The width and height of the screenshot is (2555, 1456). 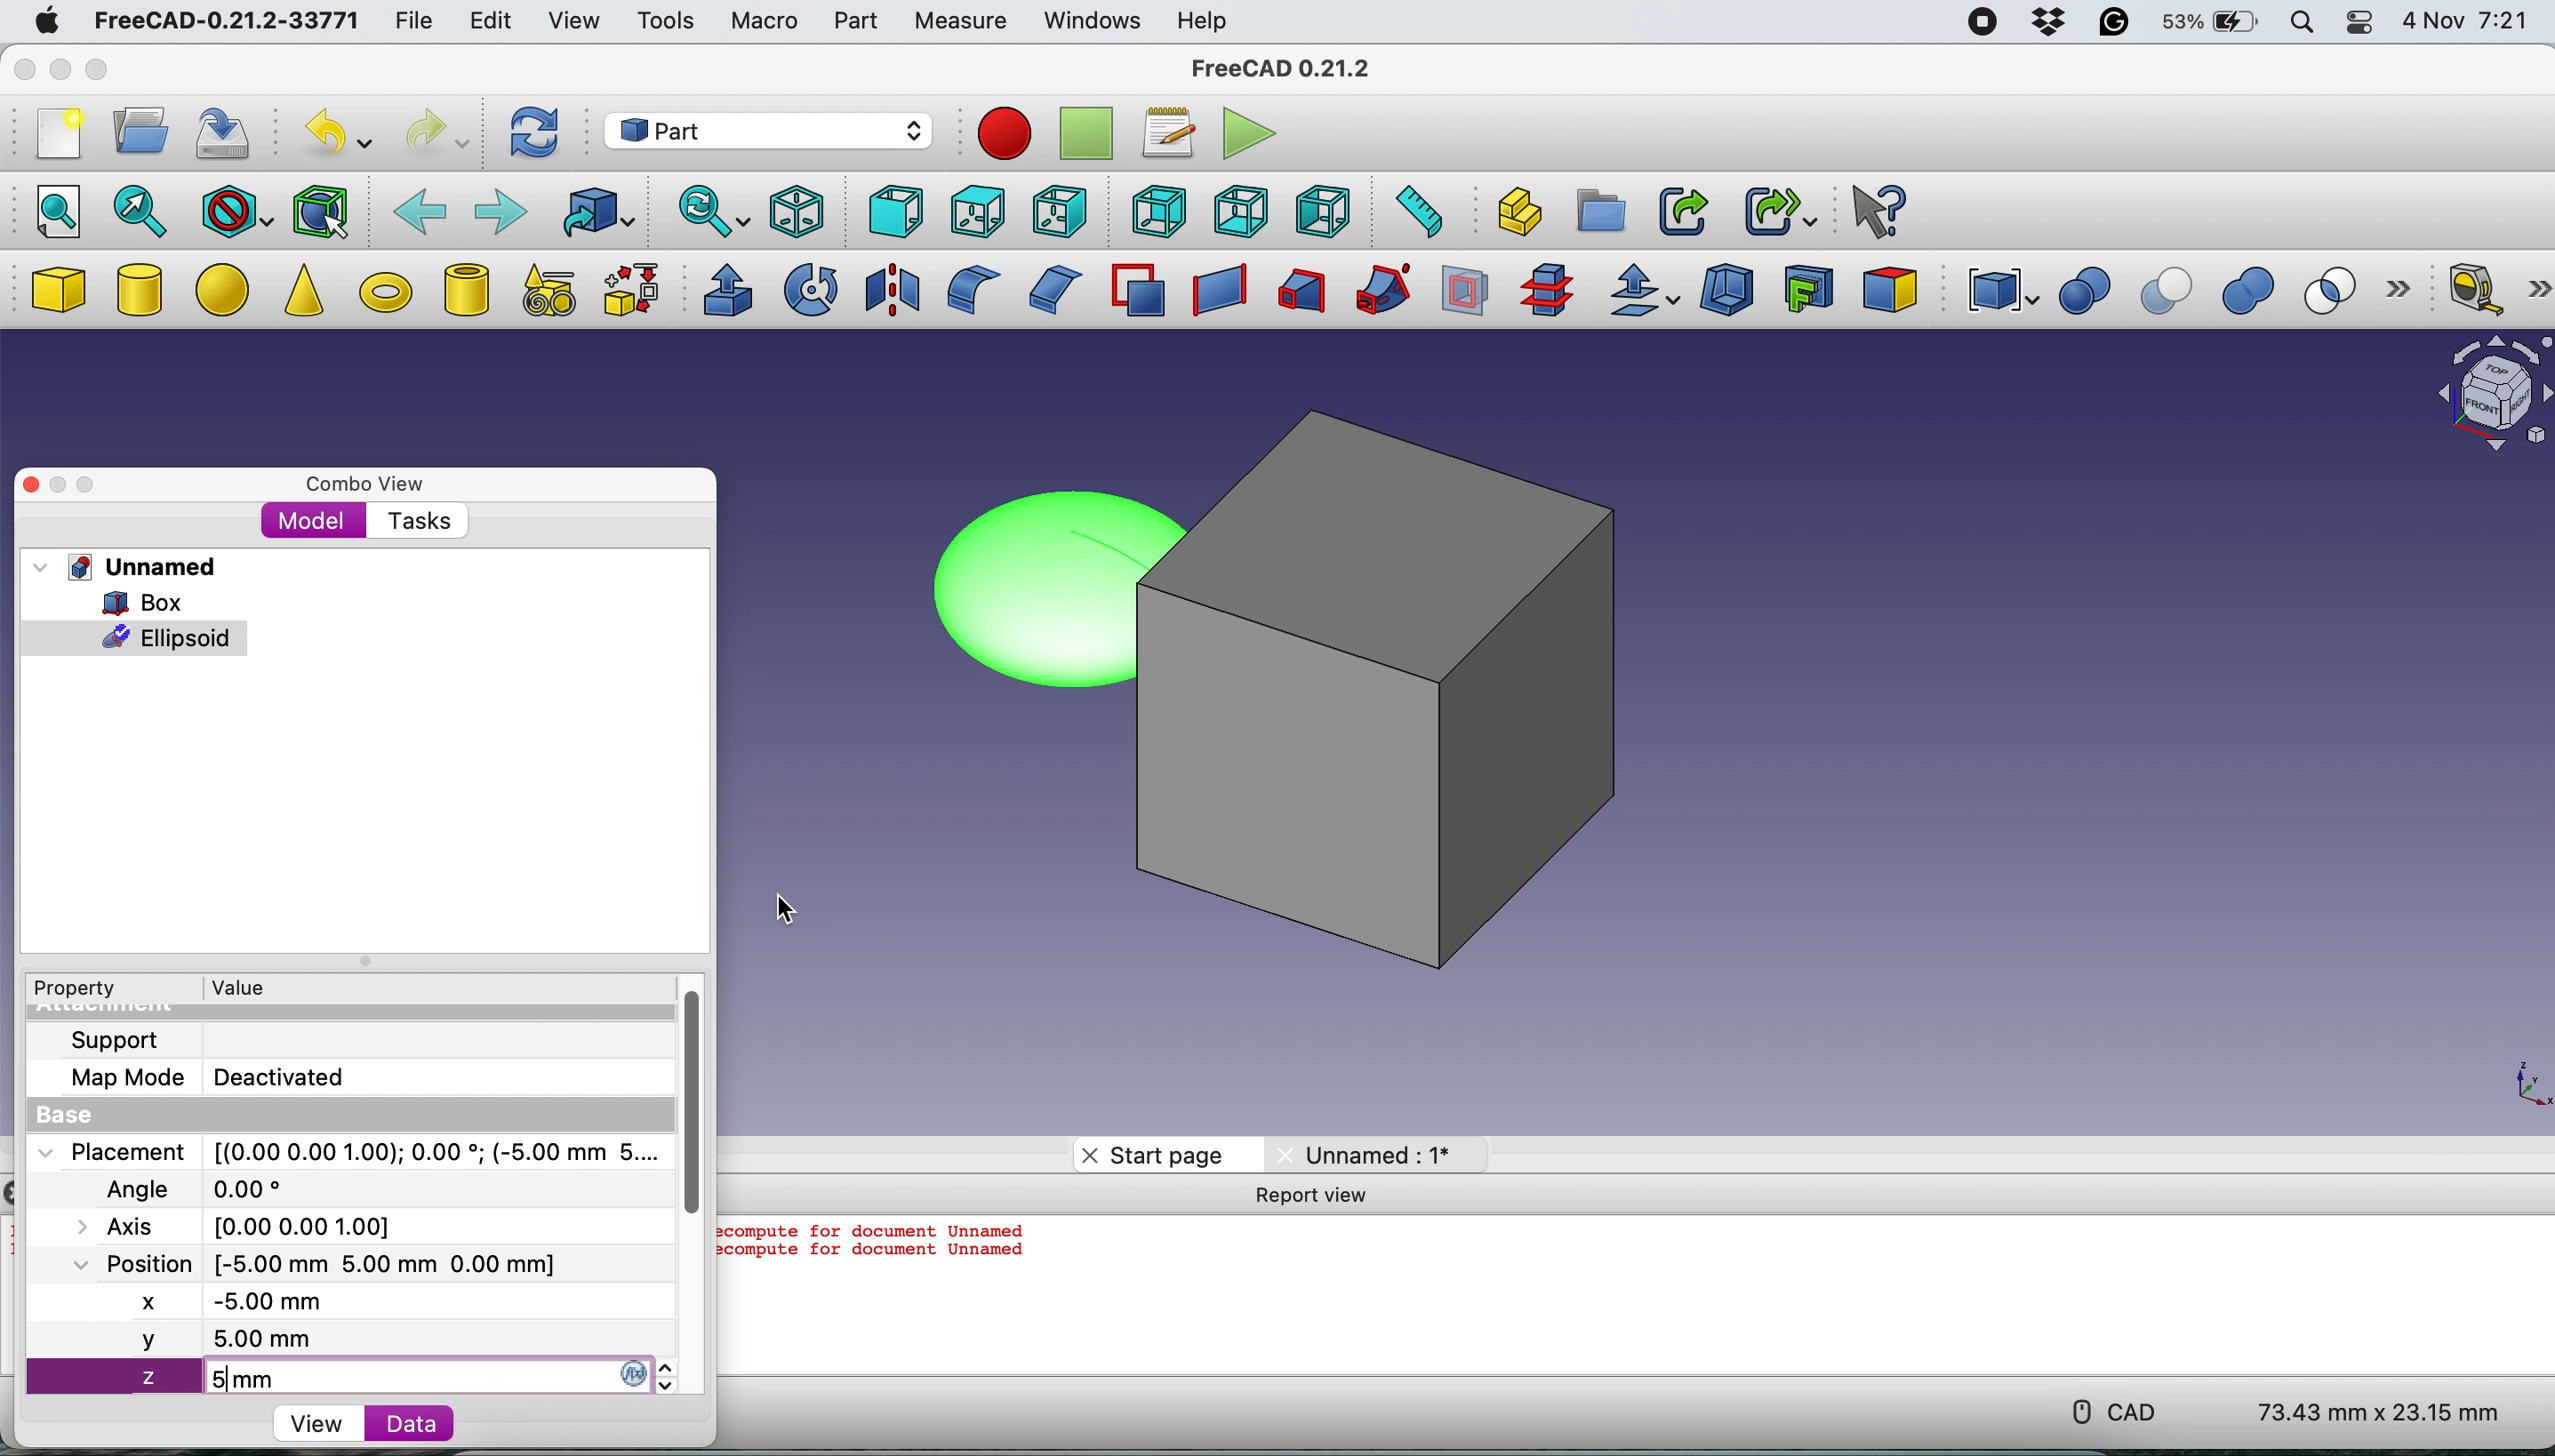 What do you see at coordinates (1051, 288) in the screenshot?
I see `chamfer` at bounding box center [1051, 288].